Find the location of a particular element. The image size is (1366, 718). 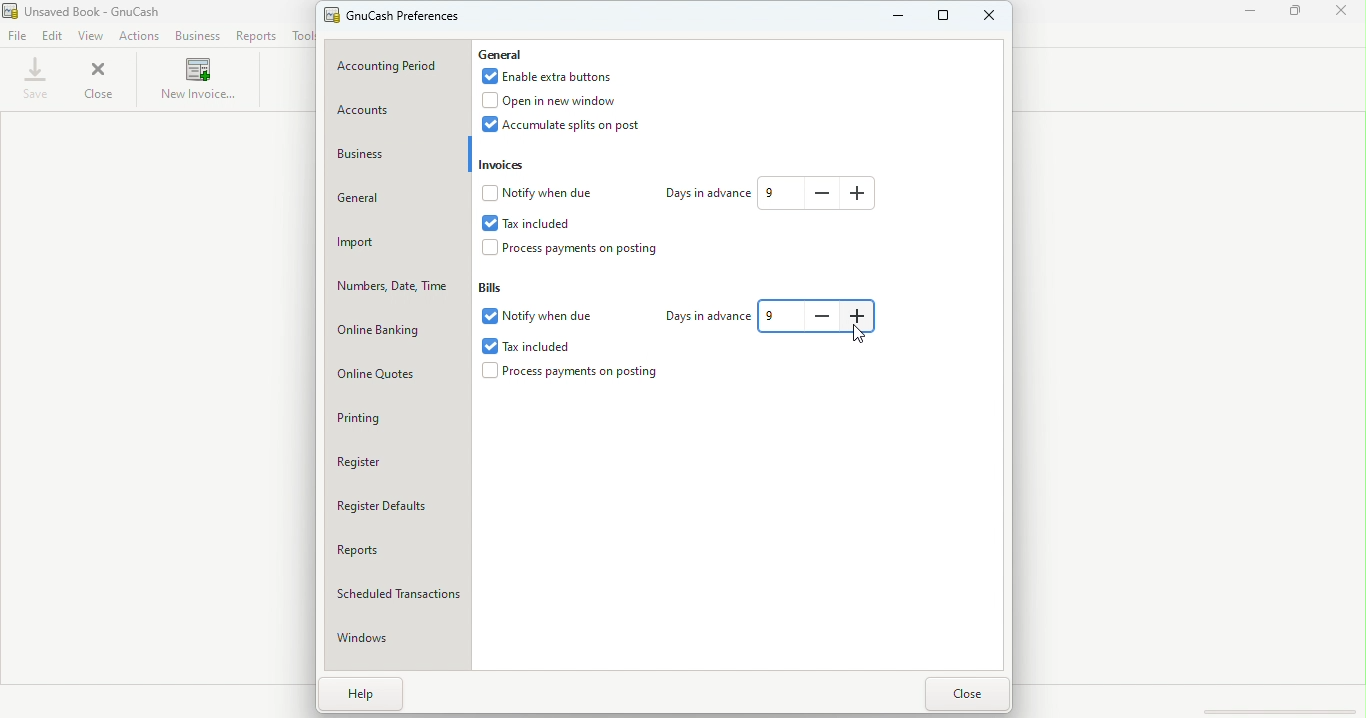

Increase is located at coordinates (859, 193).